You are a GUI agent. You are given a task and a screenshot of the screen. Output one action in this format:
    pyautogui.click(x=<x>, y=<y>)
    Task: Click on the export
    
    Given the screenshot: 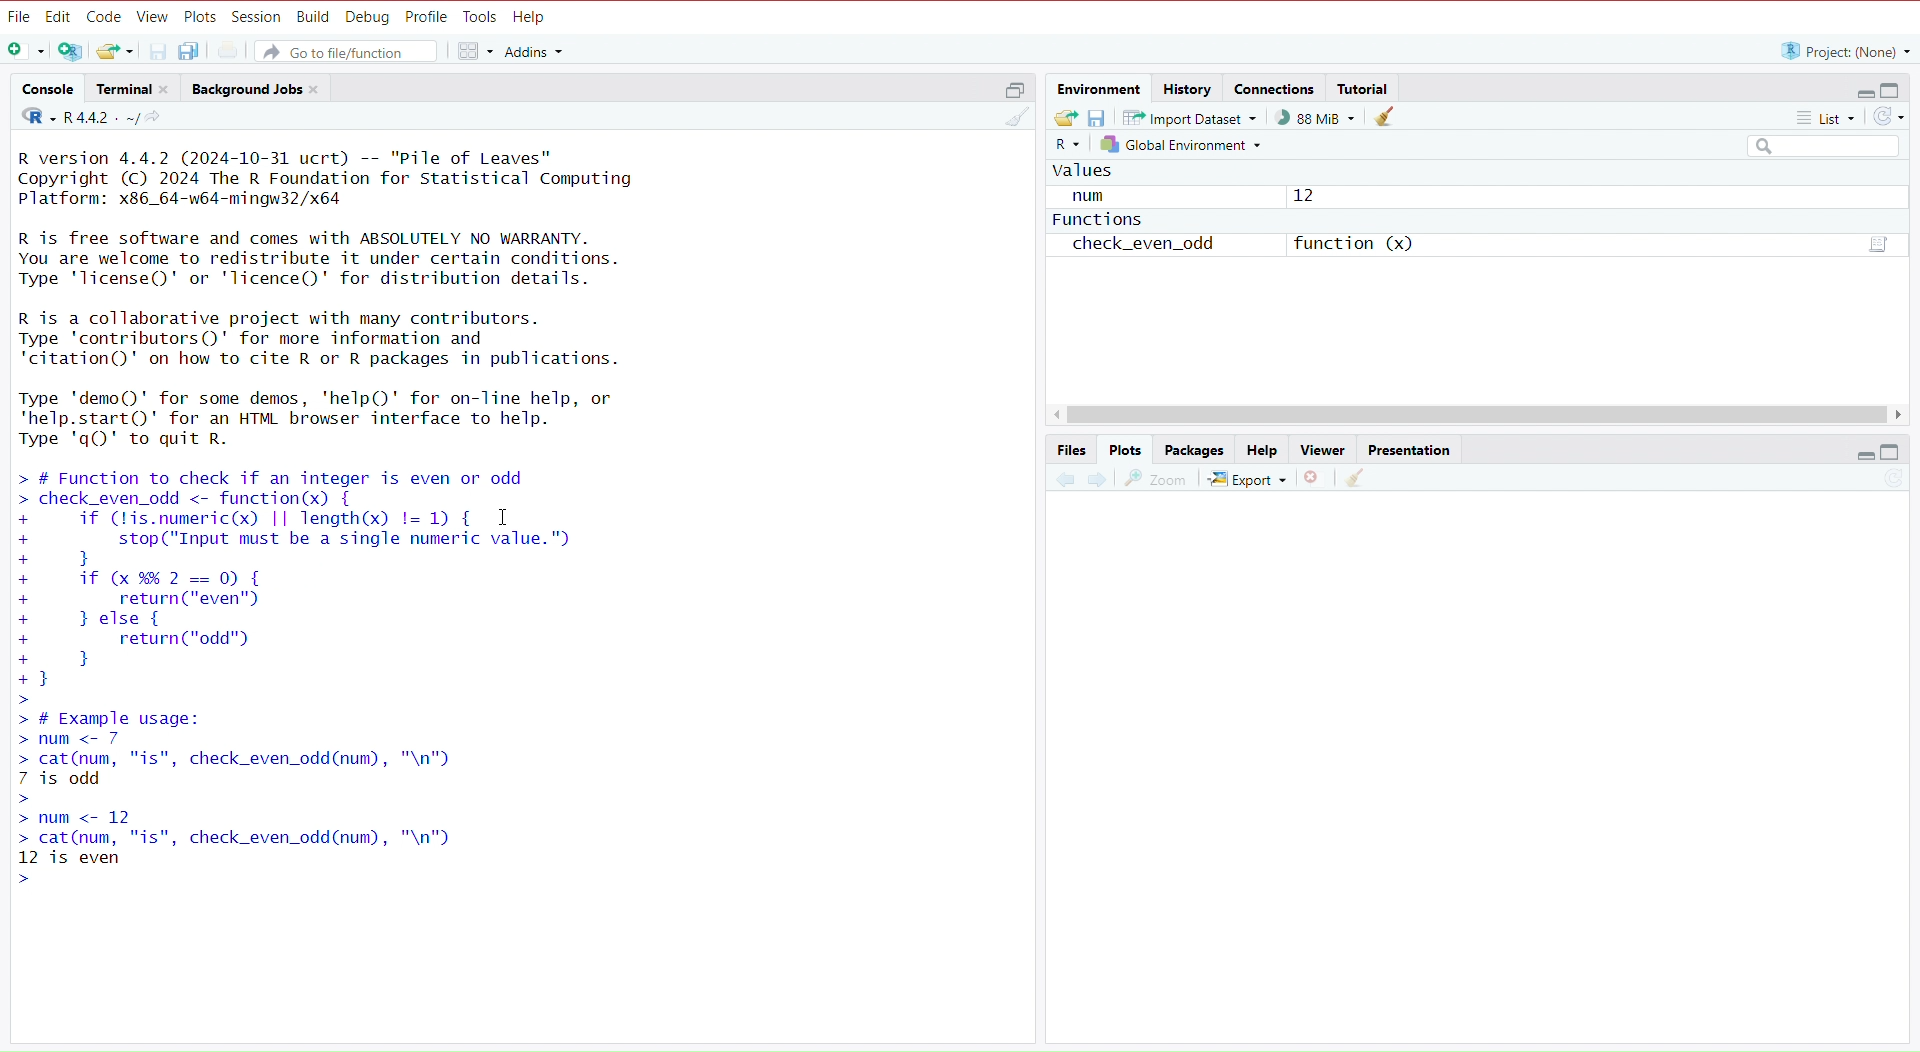 What is the action you would take?
    pyautogui.click(x=1246, y=481)
    